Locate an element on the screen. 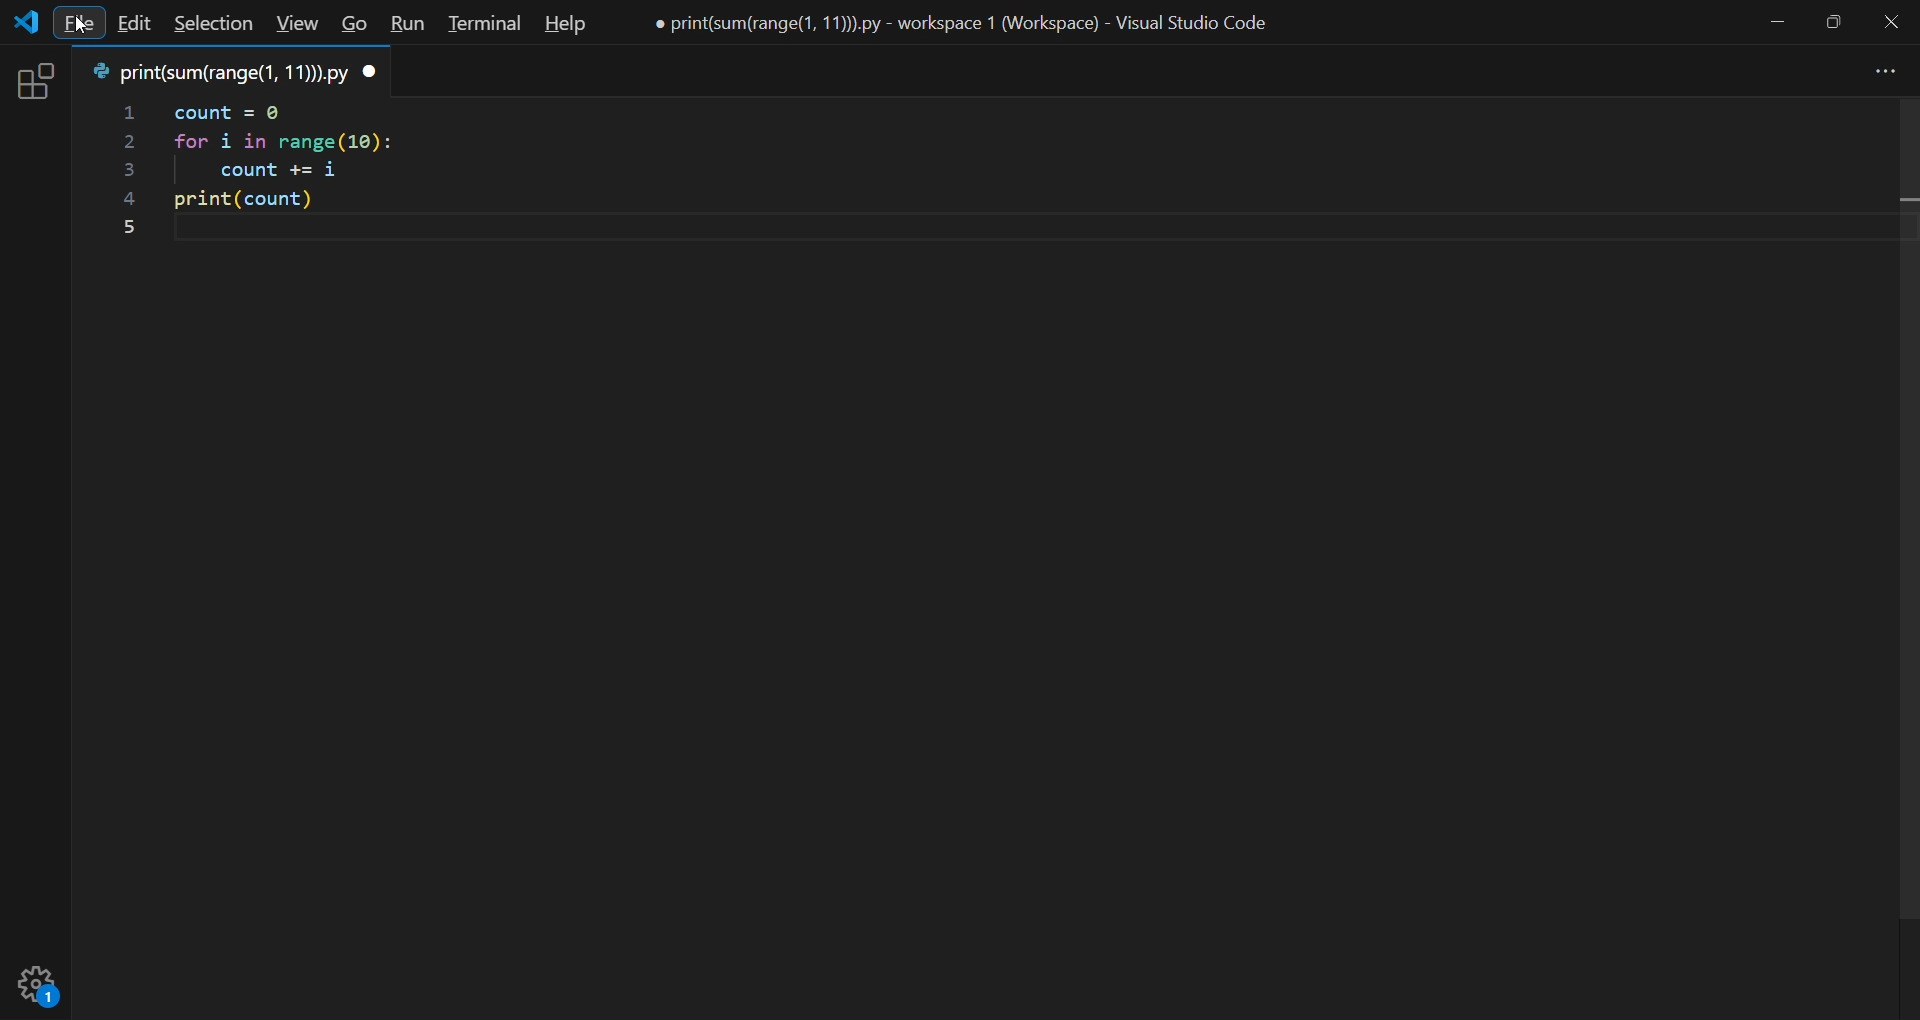  close tab is located at coordinates (370, 73).